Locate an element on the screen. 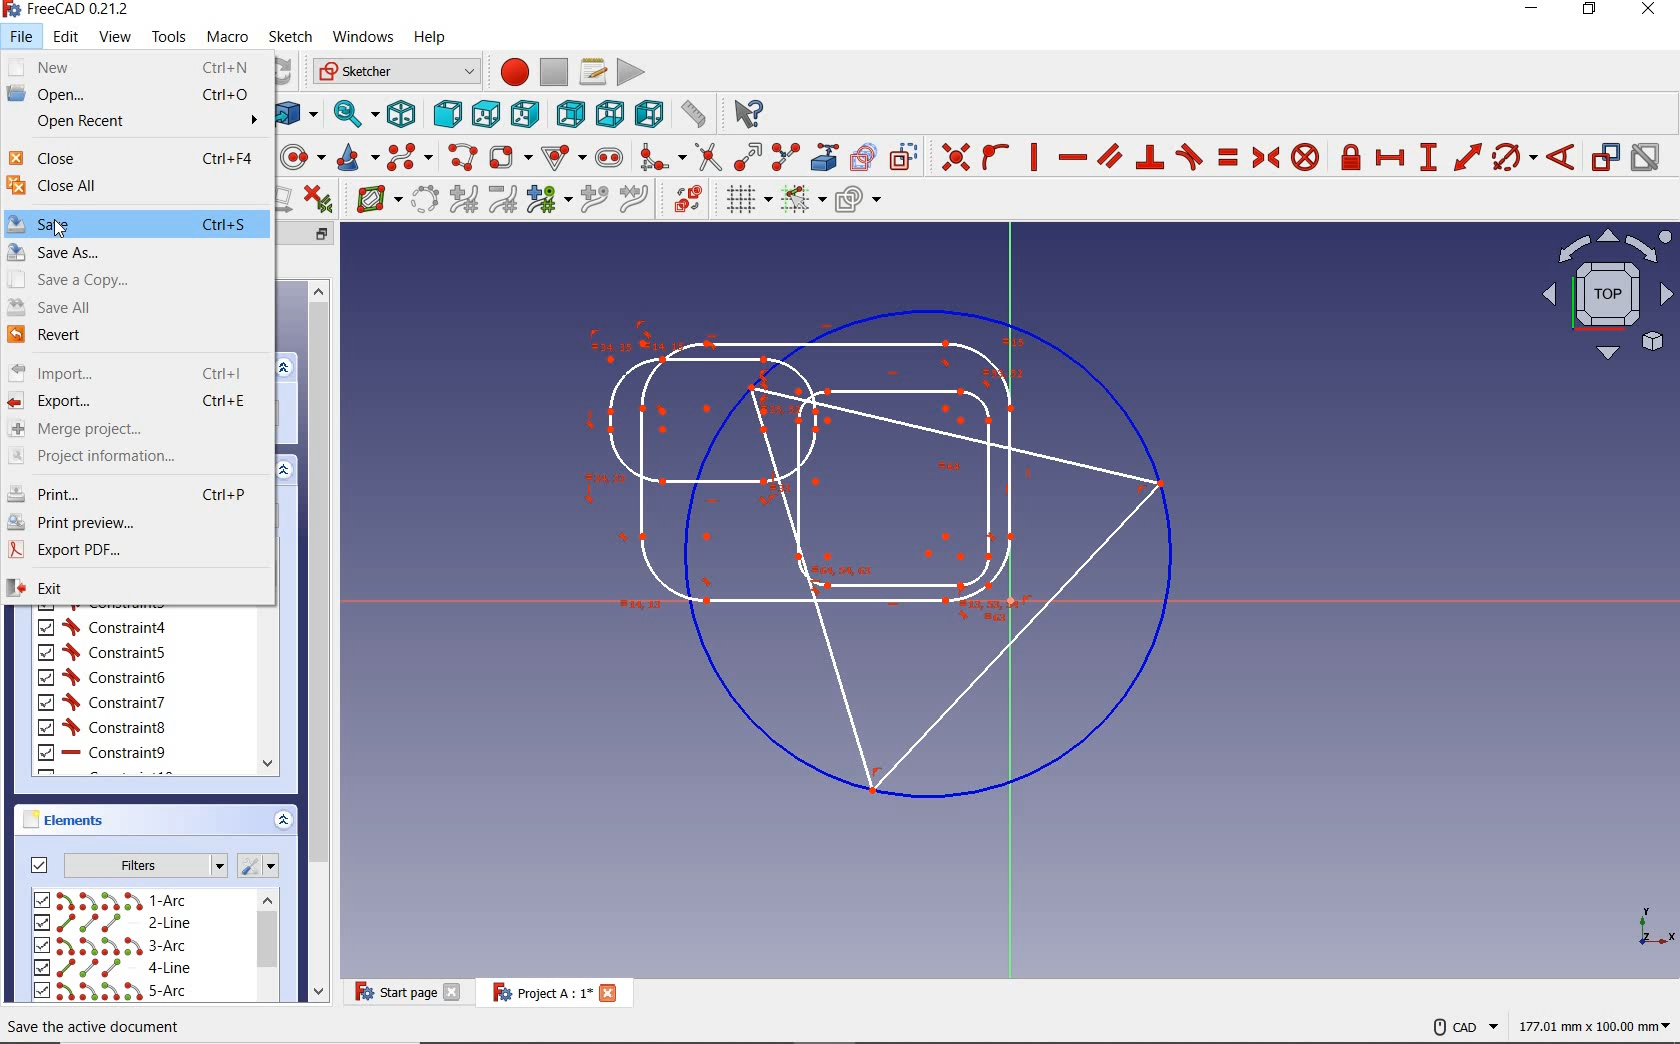 This screenshot has width=1680, height=1044. file is located at coordinates (24, 37).